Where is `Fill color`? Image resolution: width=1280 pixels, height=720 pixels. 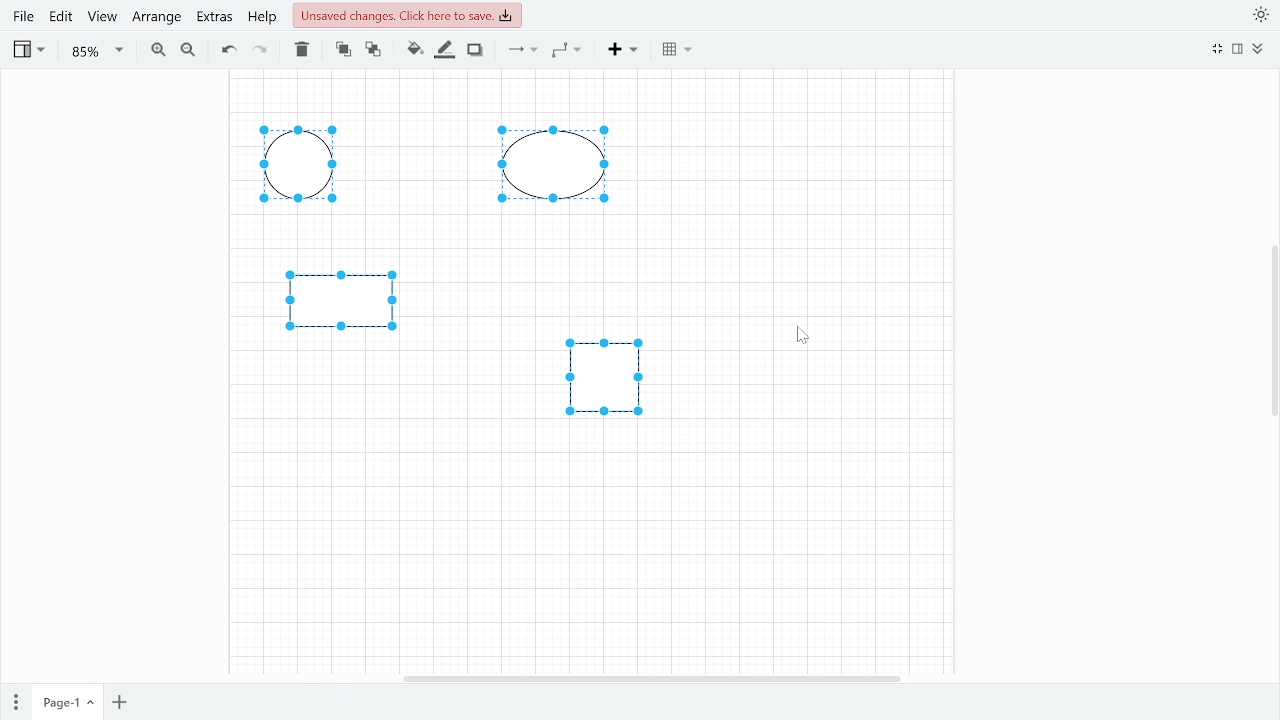
Fill color is located at coordinates (412, 49).